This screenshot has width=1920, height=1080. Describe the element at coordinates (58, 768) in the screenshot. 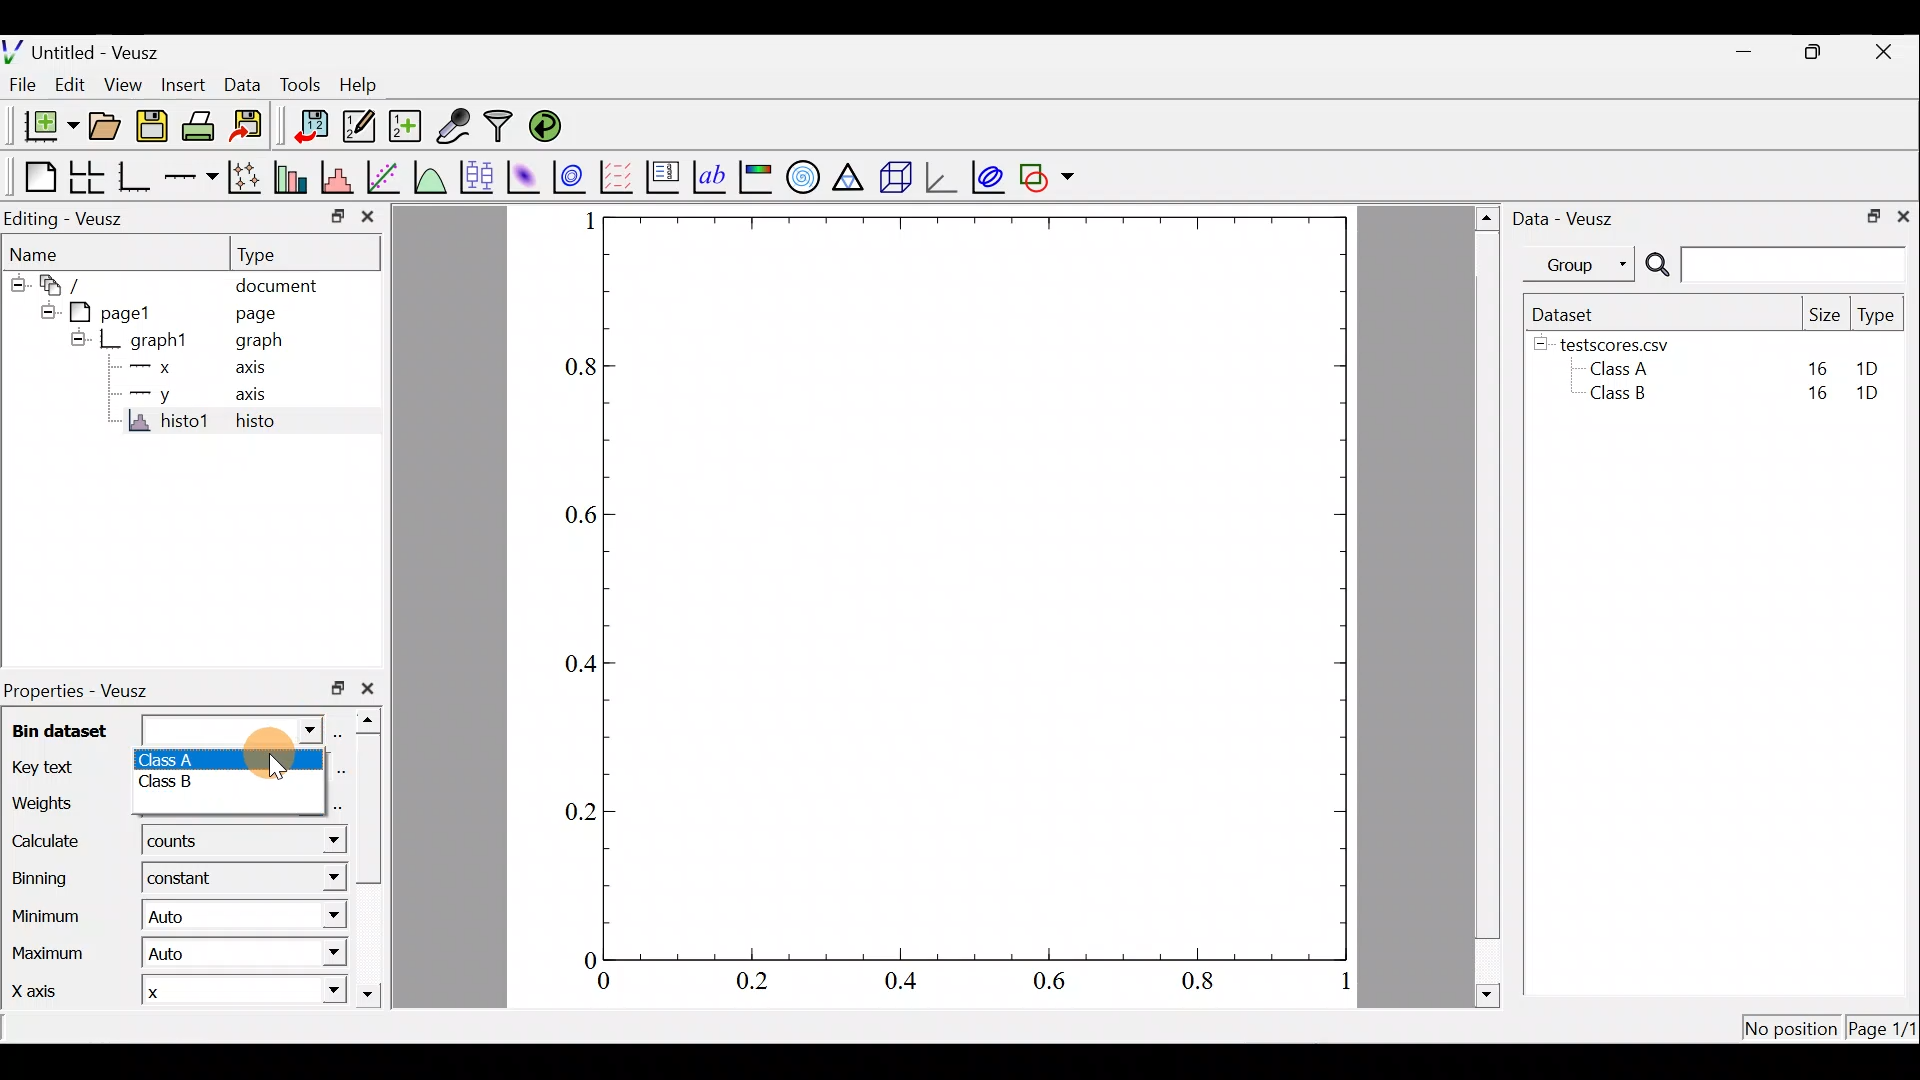

I see `Key text` at that location.